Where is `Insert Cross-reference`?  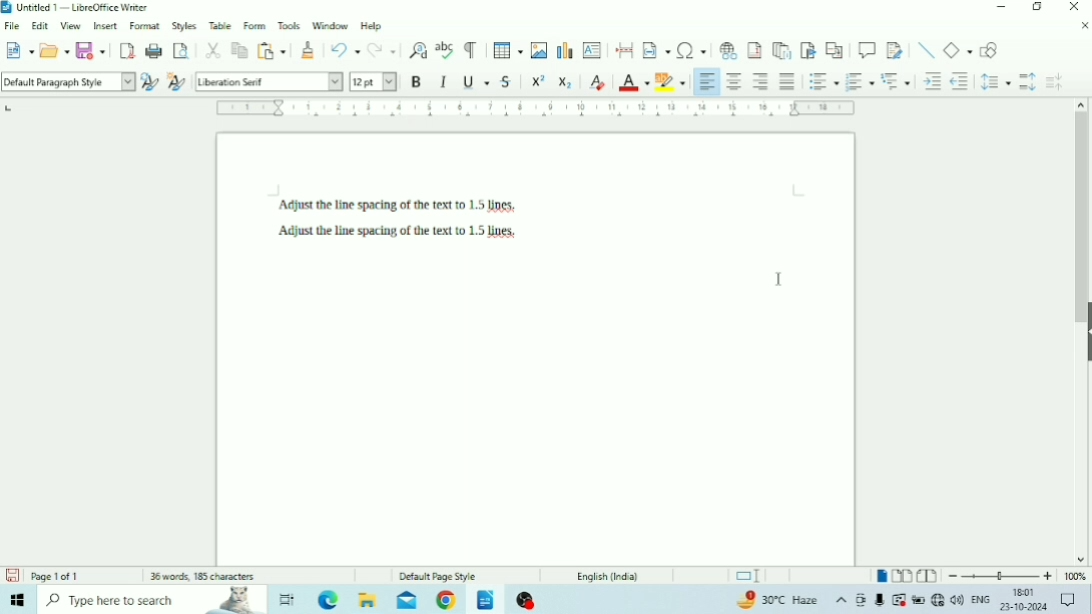 Insert Cross-reference is located at coordinates (834, 49).